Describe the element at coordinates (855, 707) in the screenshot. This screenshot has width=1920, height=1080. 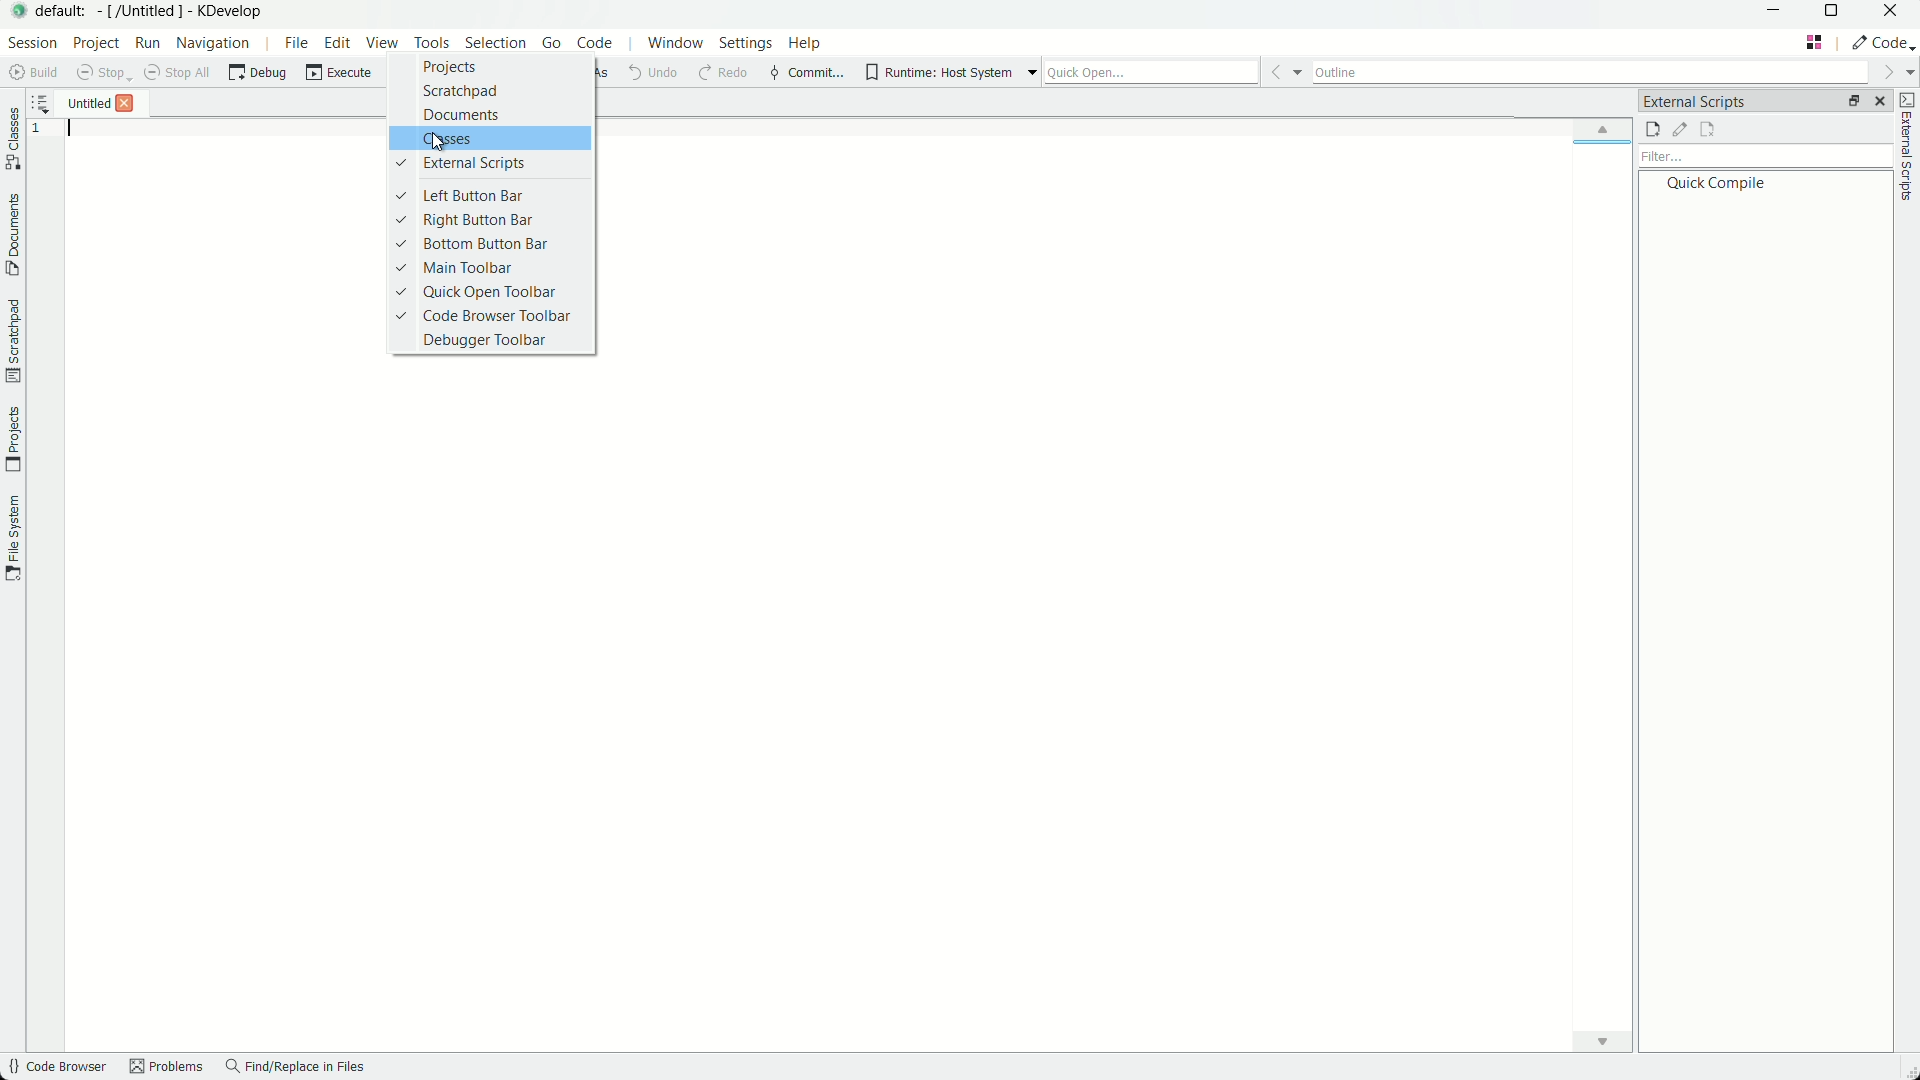
I see `workspace` at that location.